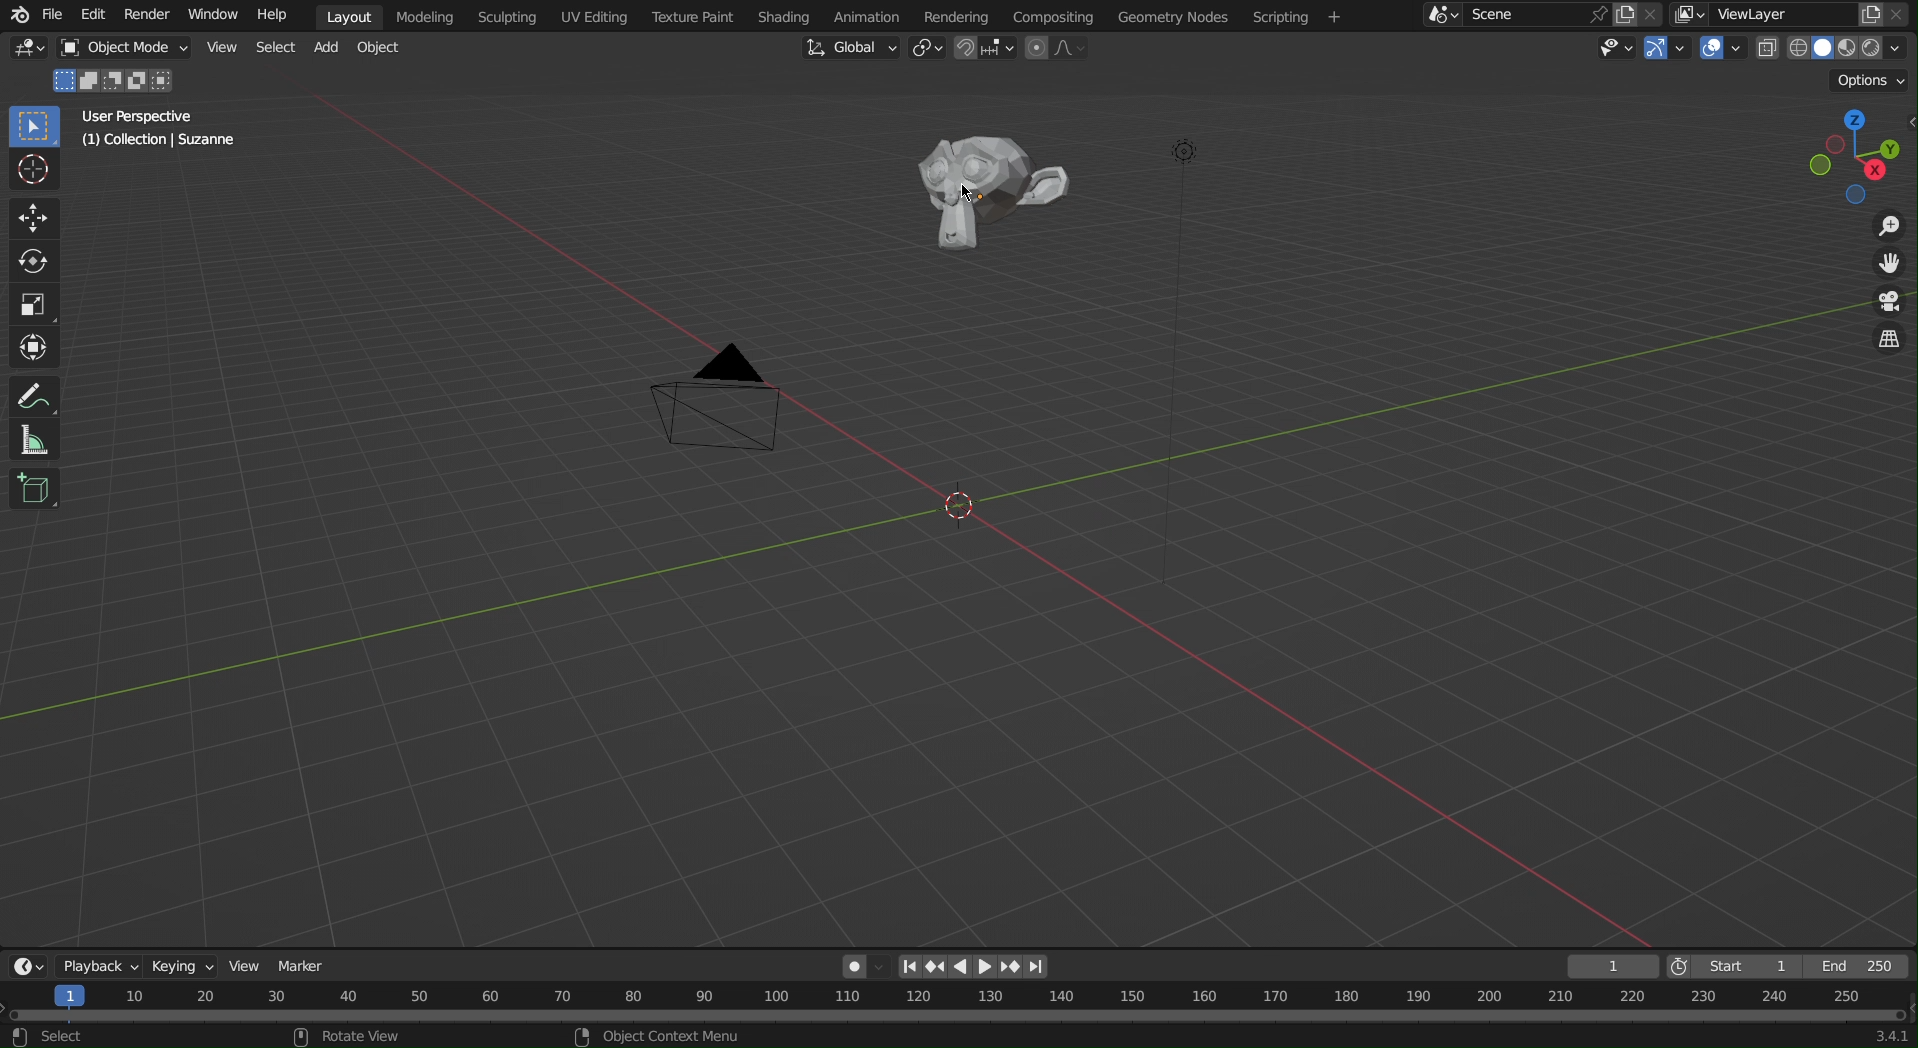 Image resolution: width=1918 pixels, height=1048 pixels. What do you see at coordinates (1441, 16) in the screenshot?
I see `Scene drop down` at bounding box center [1441, 16].